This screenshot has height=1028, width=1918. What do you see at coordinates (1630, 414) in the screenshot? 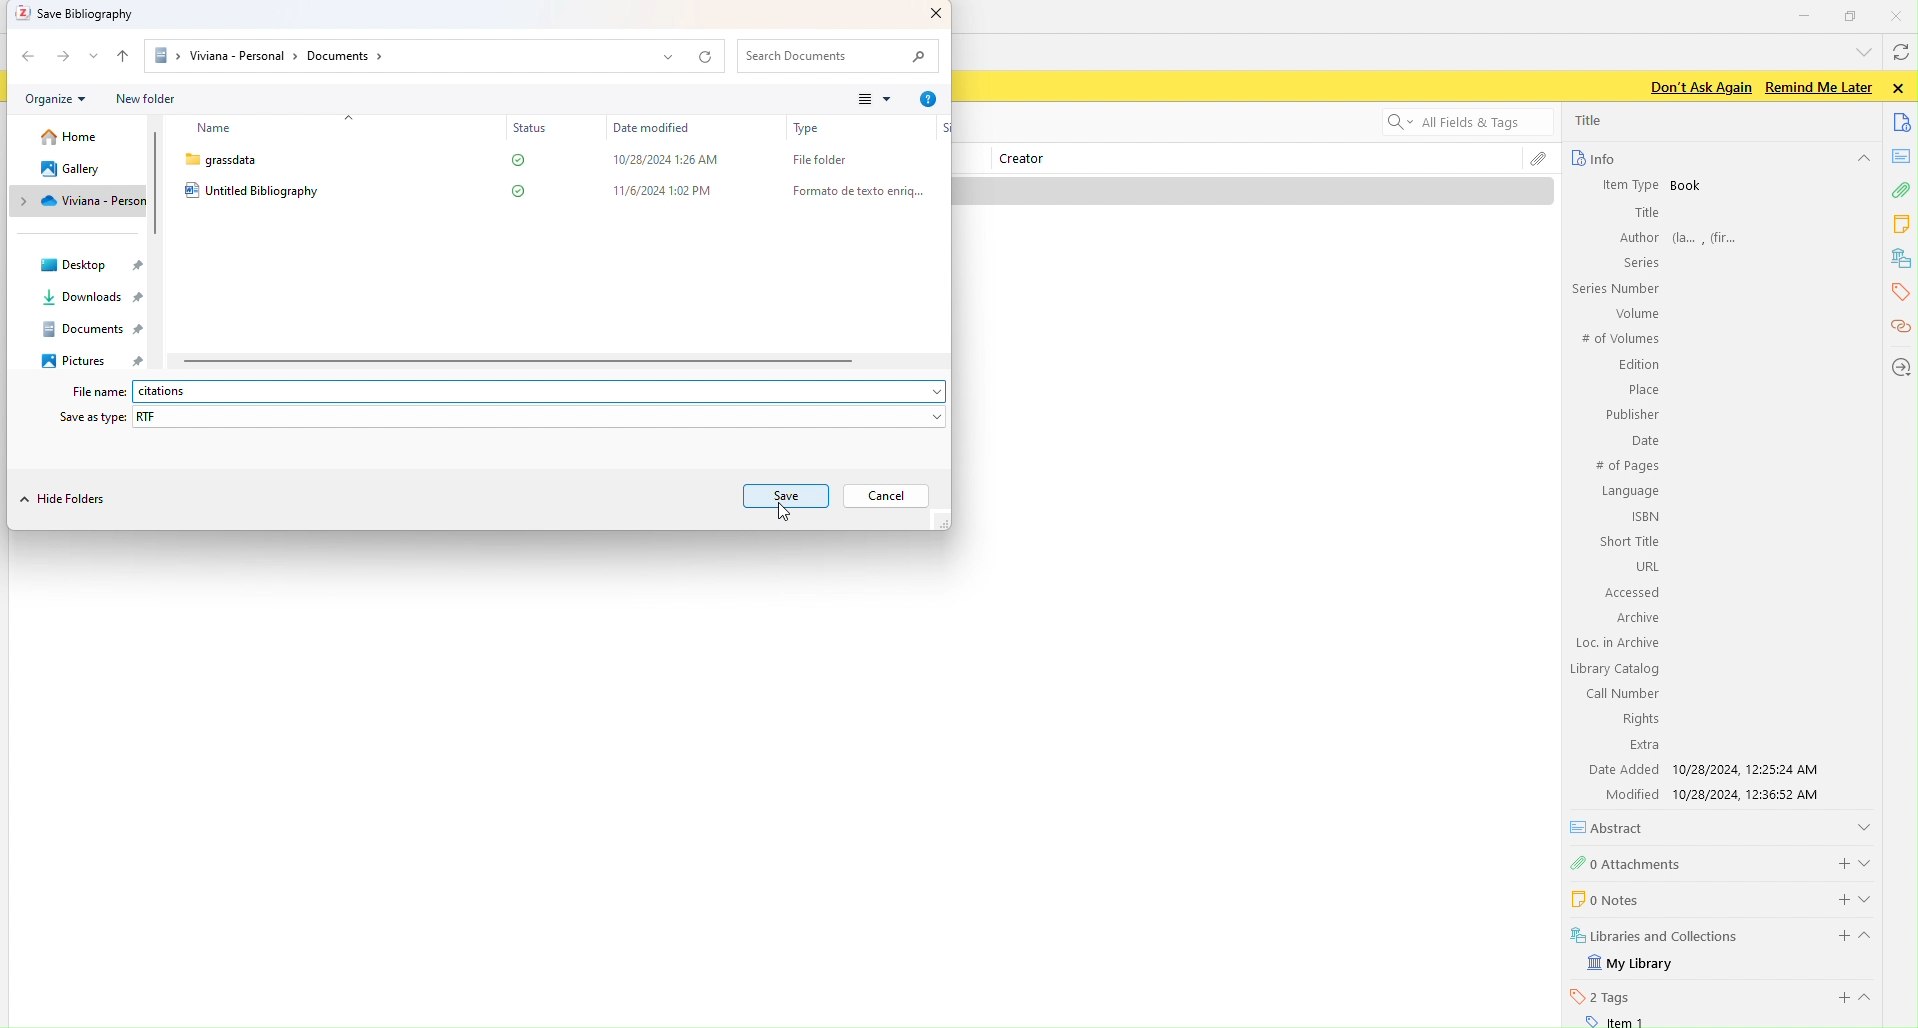
I see `Publisher` at bounding box center [1630, 414].